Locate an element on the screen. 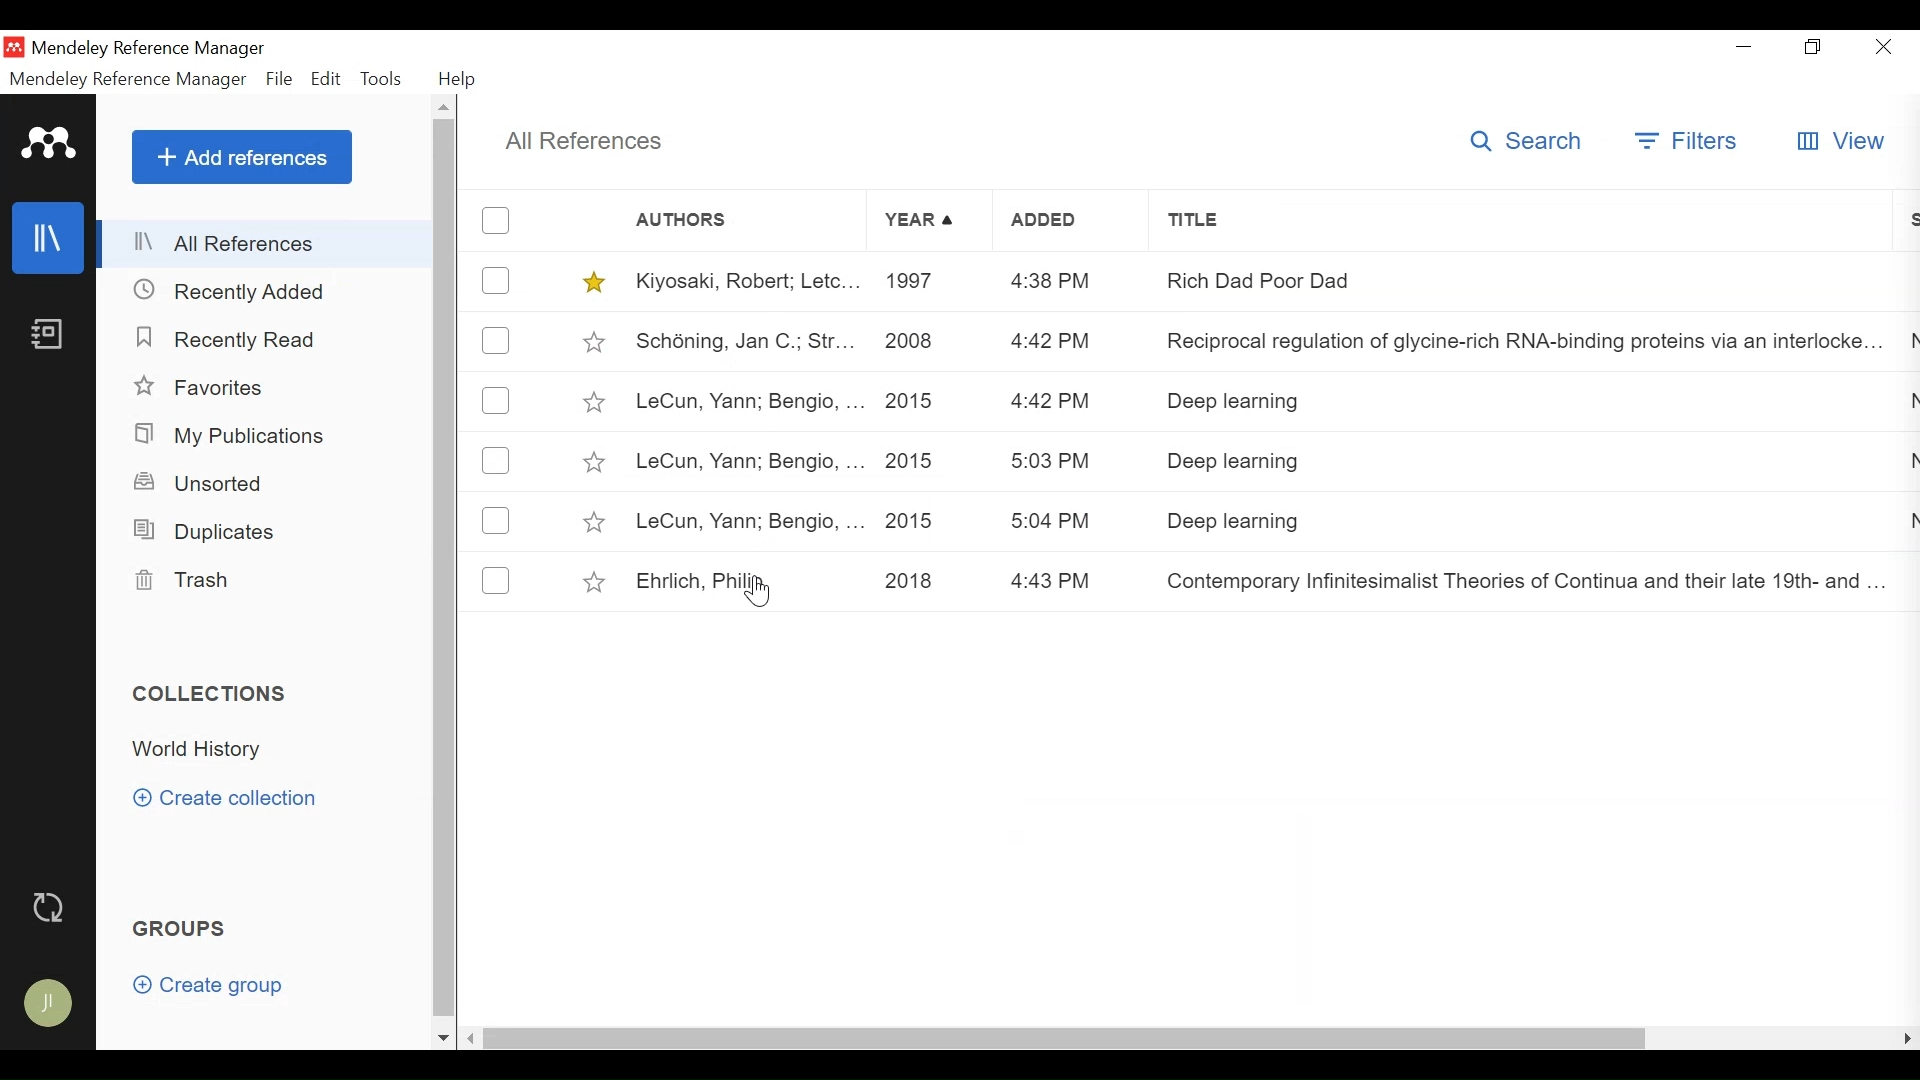  Groups is located at coordinates (177, 928).